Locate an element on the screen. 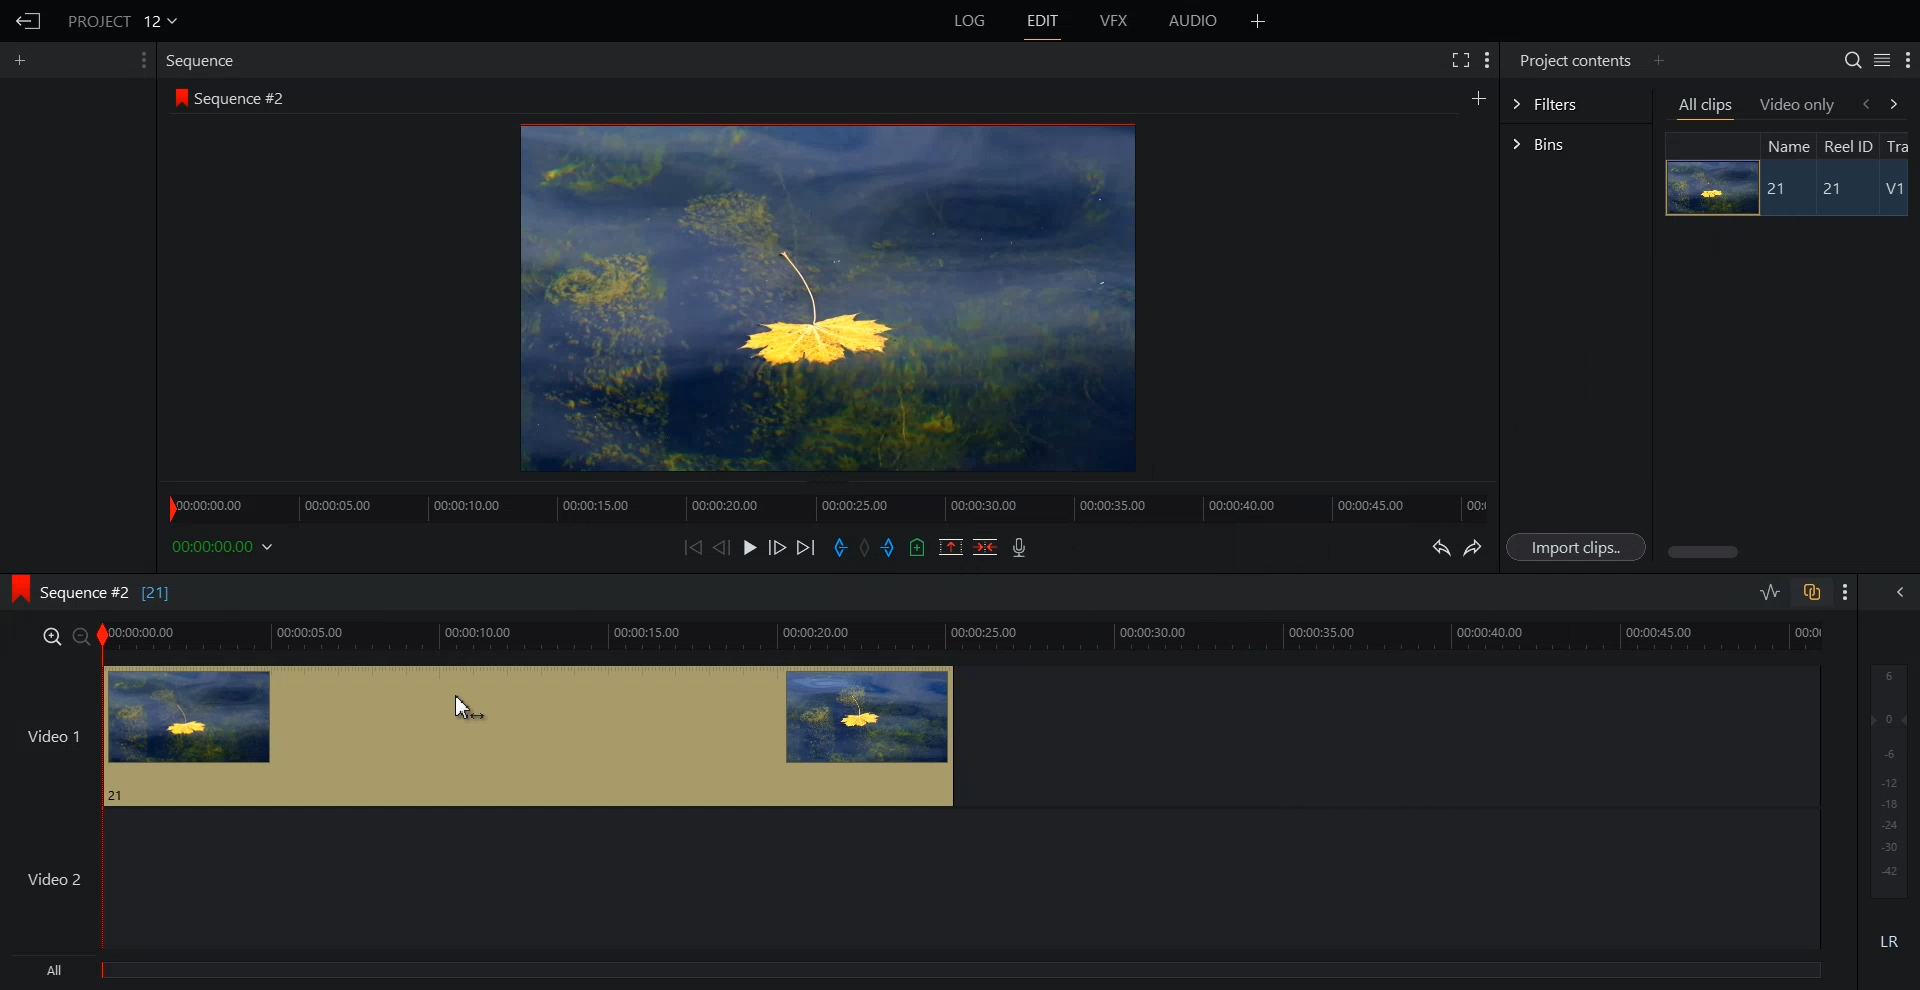  Go Back is located at coordinates (29, 22).